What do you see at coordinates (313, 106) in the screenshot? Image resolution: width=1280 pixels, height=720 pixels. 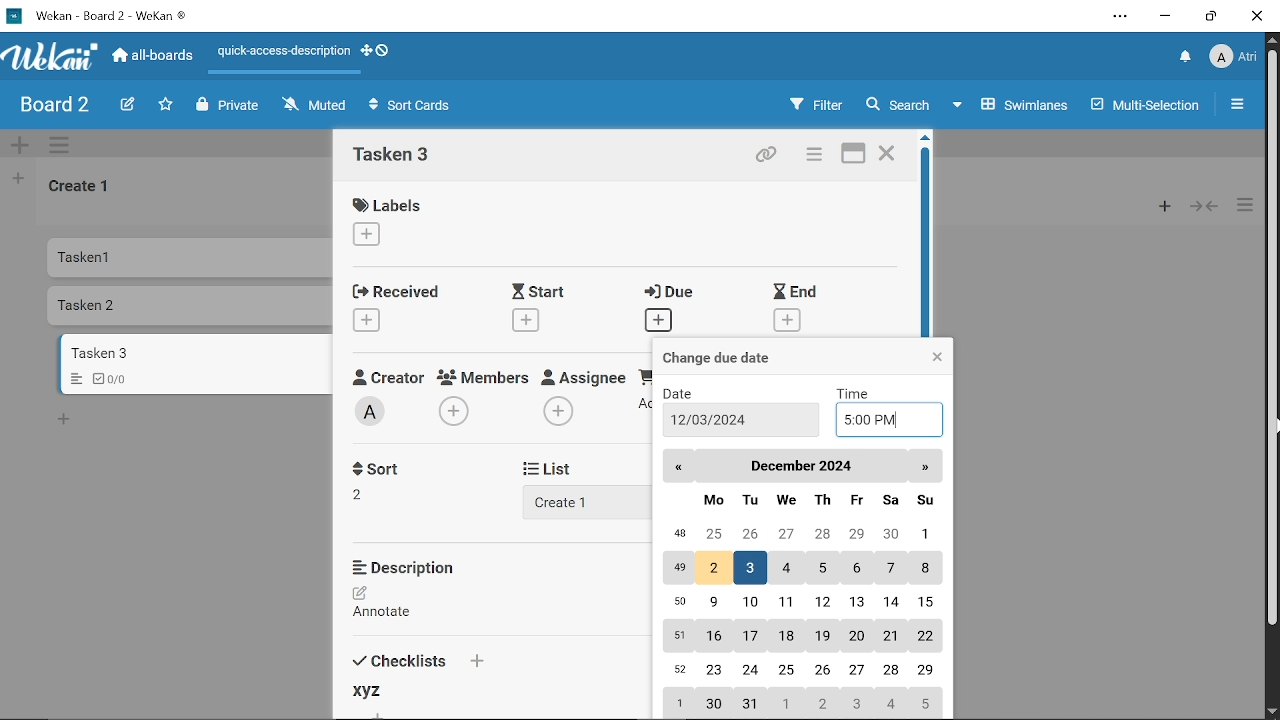 I see `Muted` at bounding box center [313, 106].